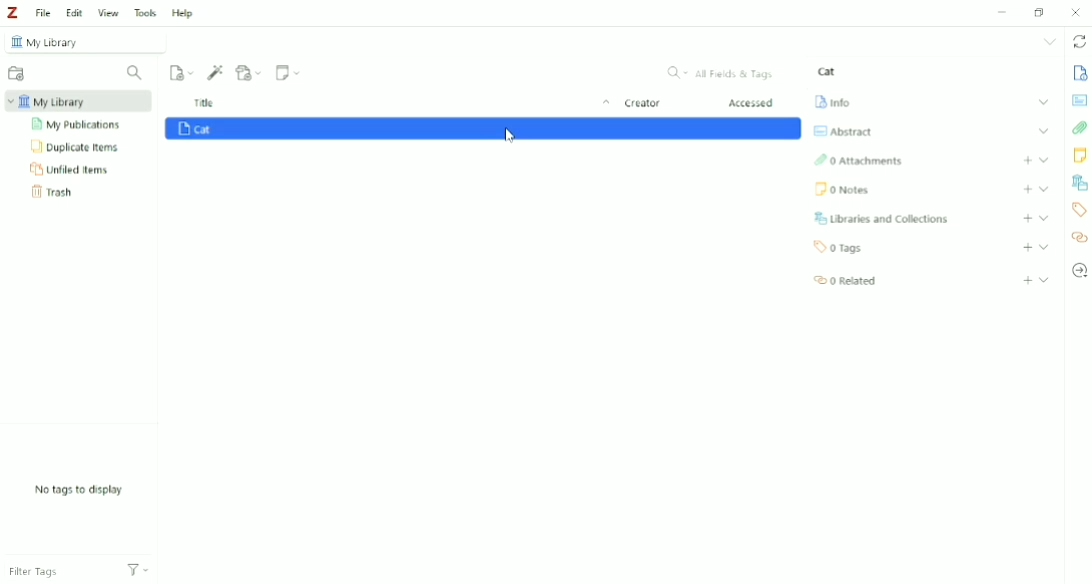 The image size is (1092, 584). I want to click on Abstract, so click(1079, 99).